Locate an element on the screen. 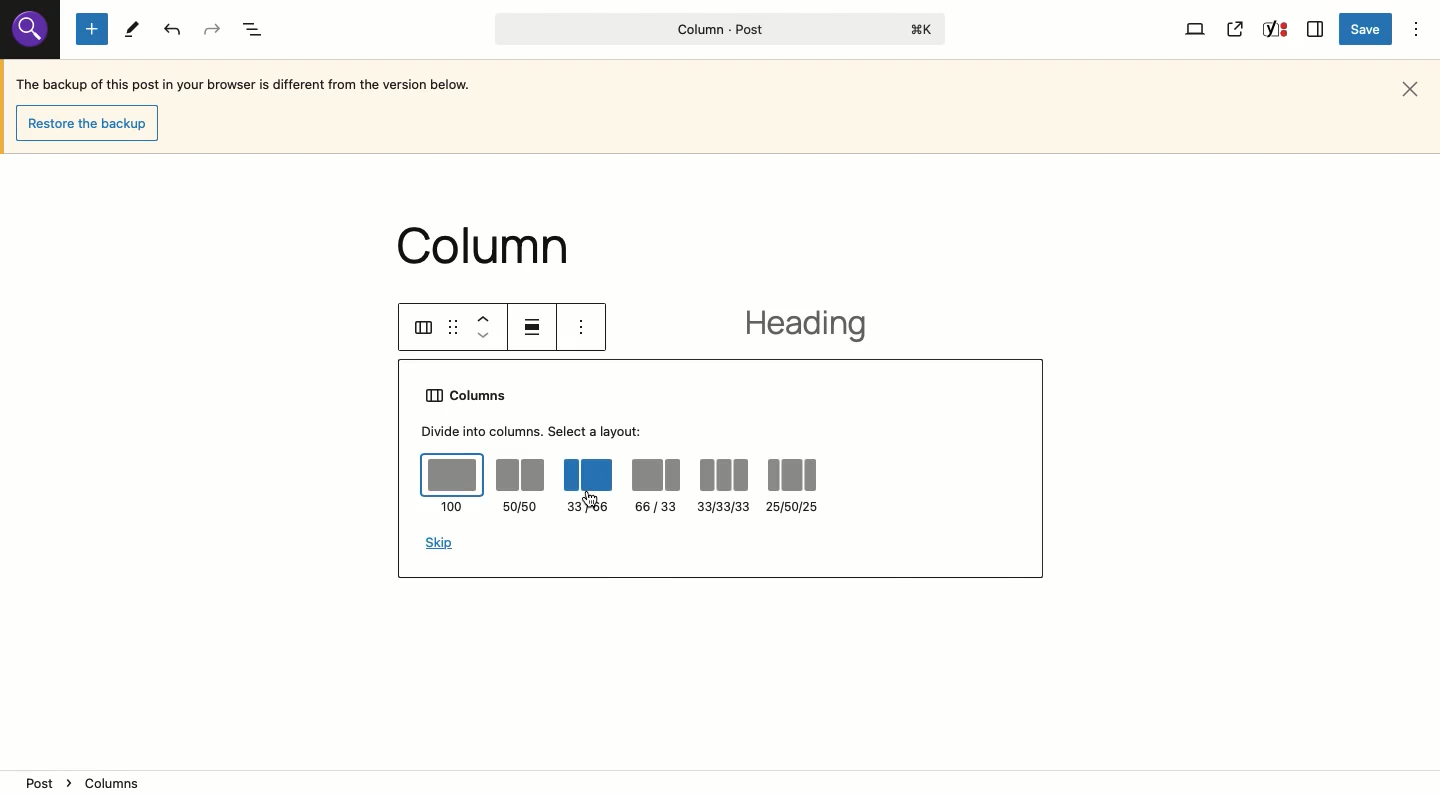 The height and width of the screenshot is (794, 1440). Sidebar is located at coordinates (1316, 27).